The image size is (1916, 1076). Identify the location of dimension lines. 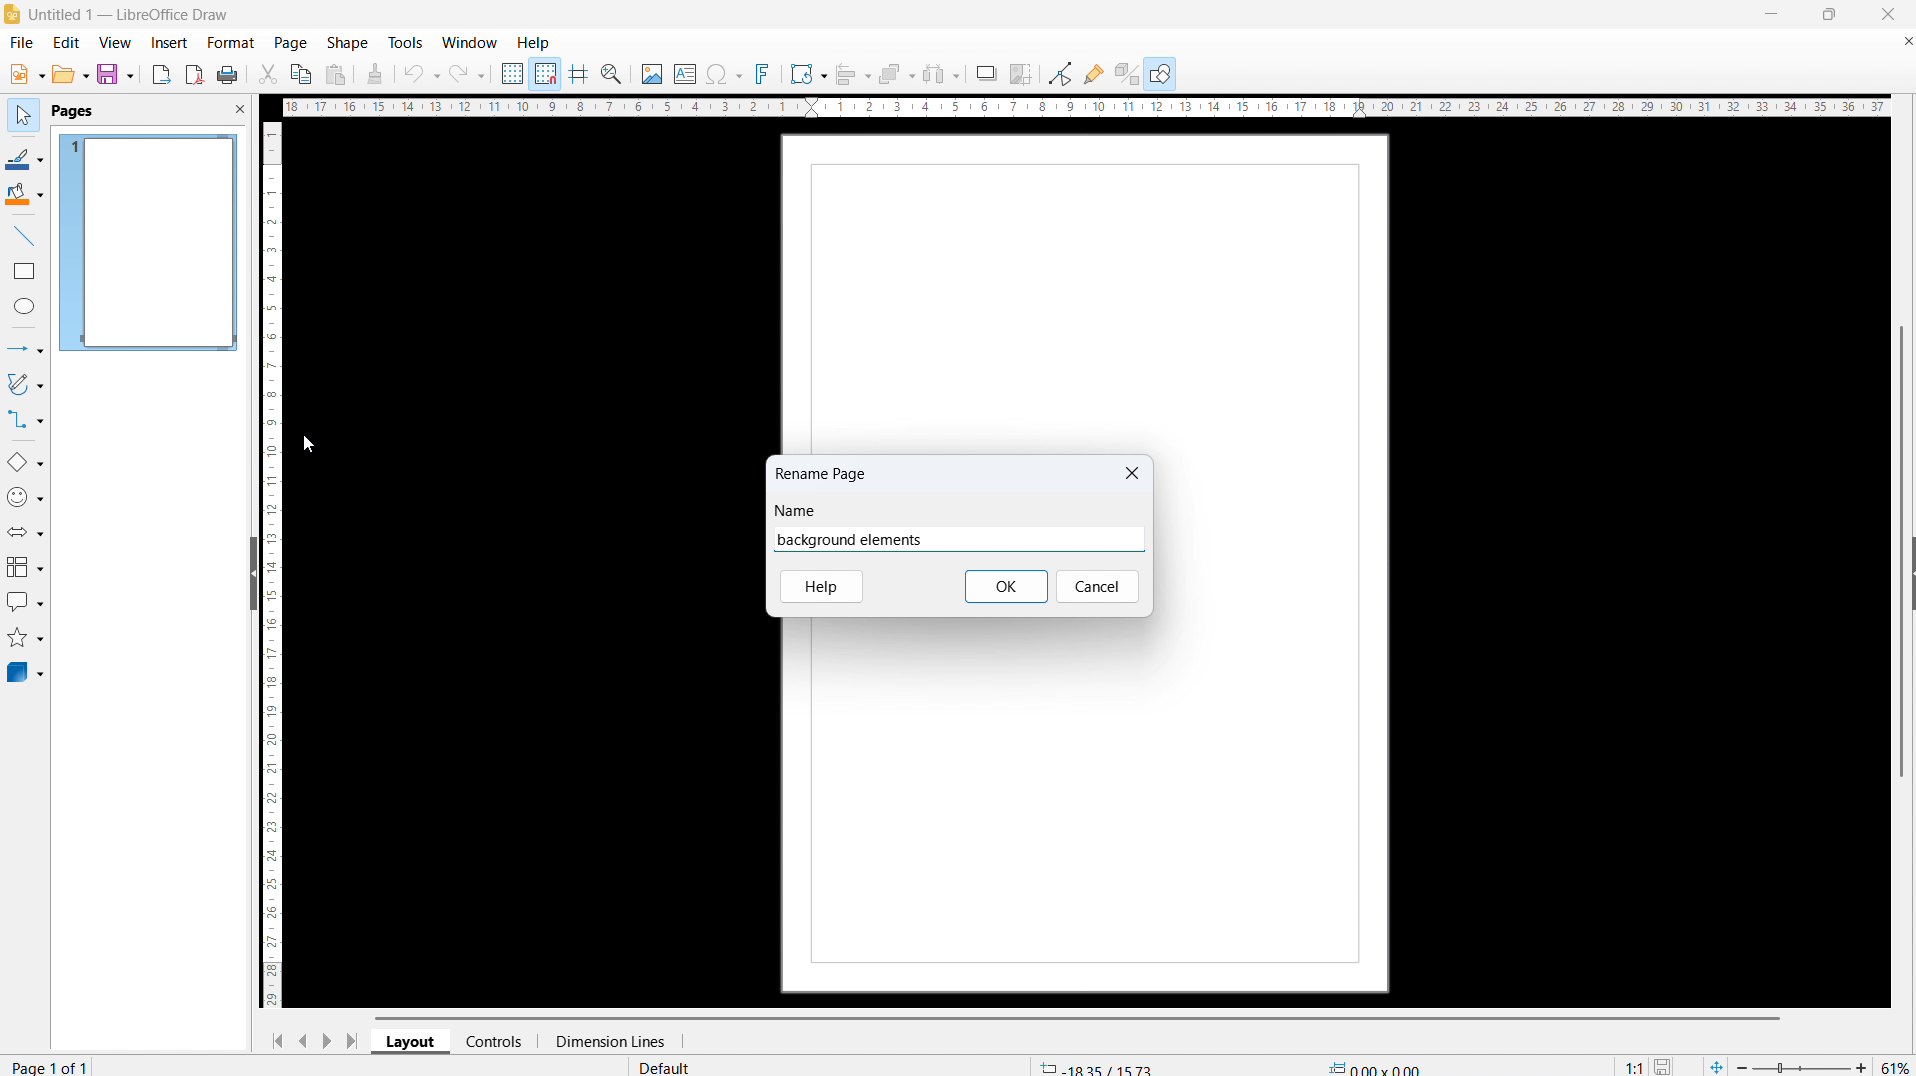
(604, 1042).